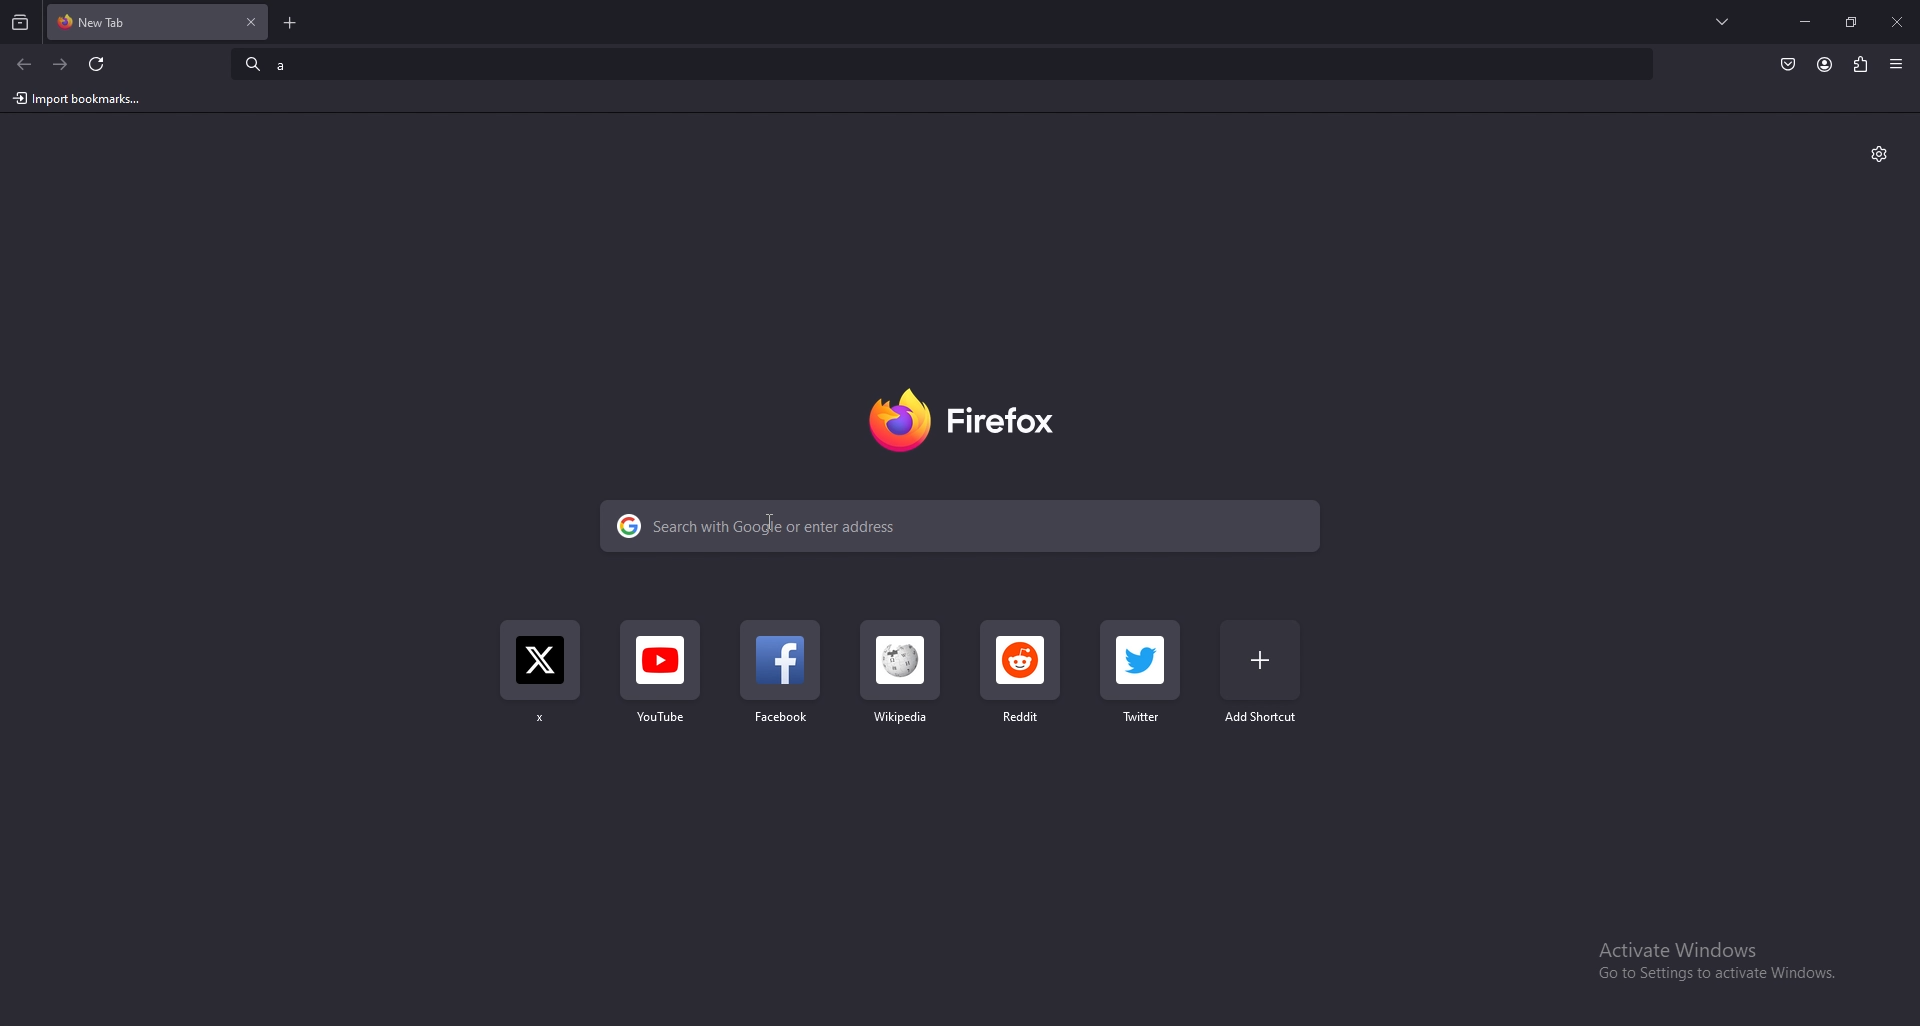  I want to click on profile, so click(1824, 65).